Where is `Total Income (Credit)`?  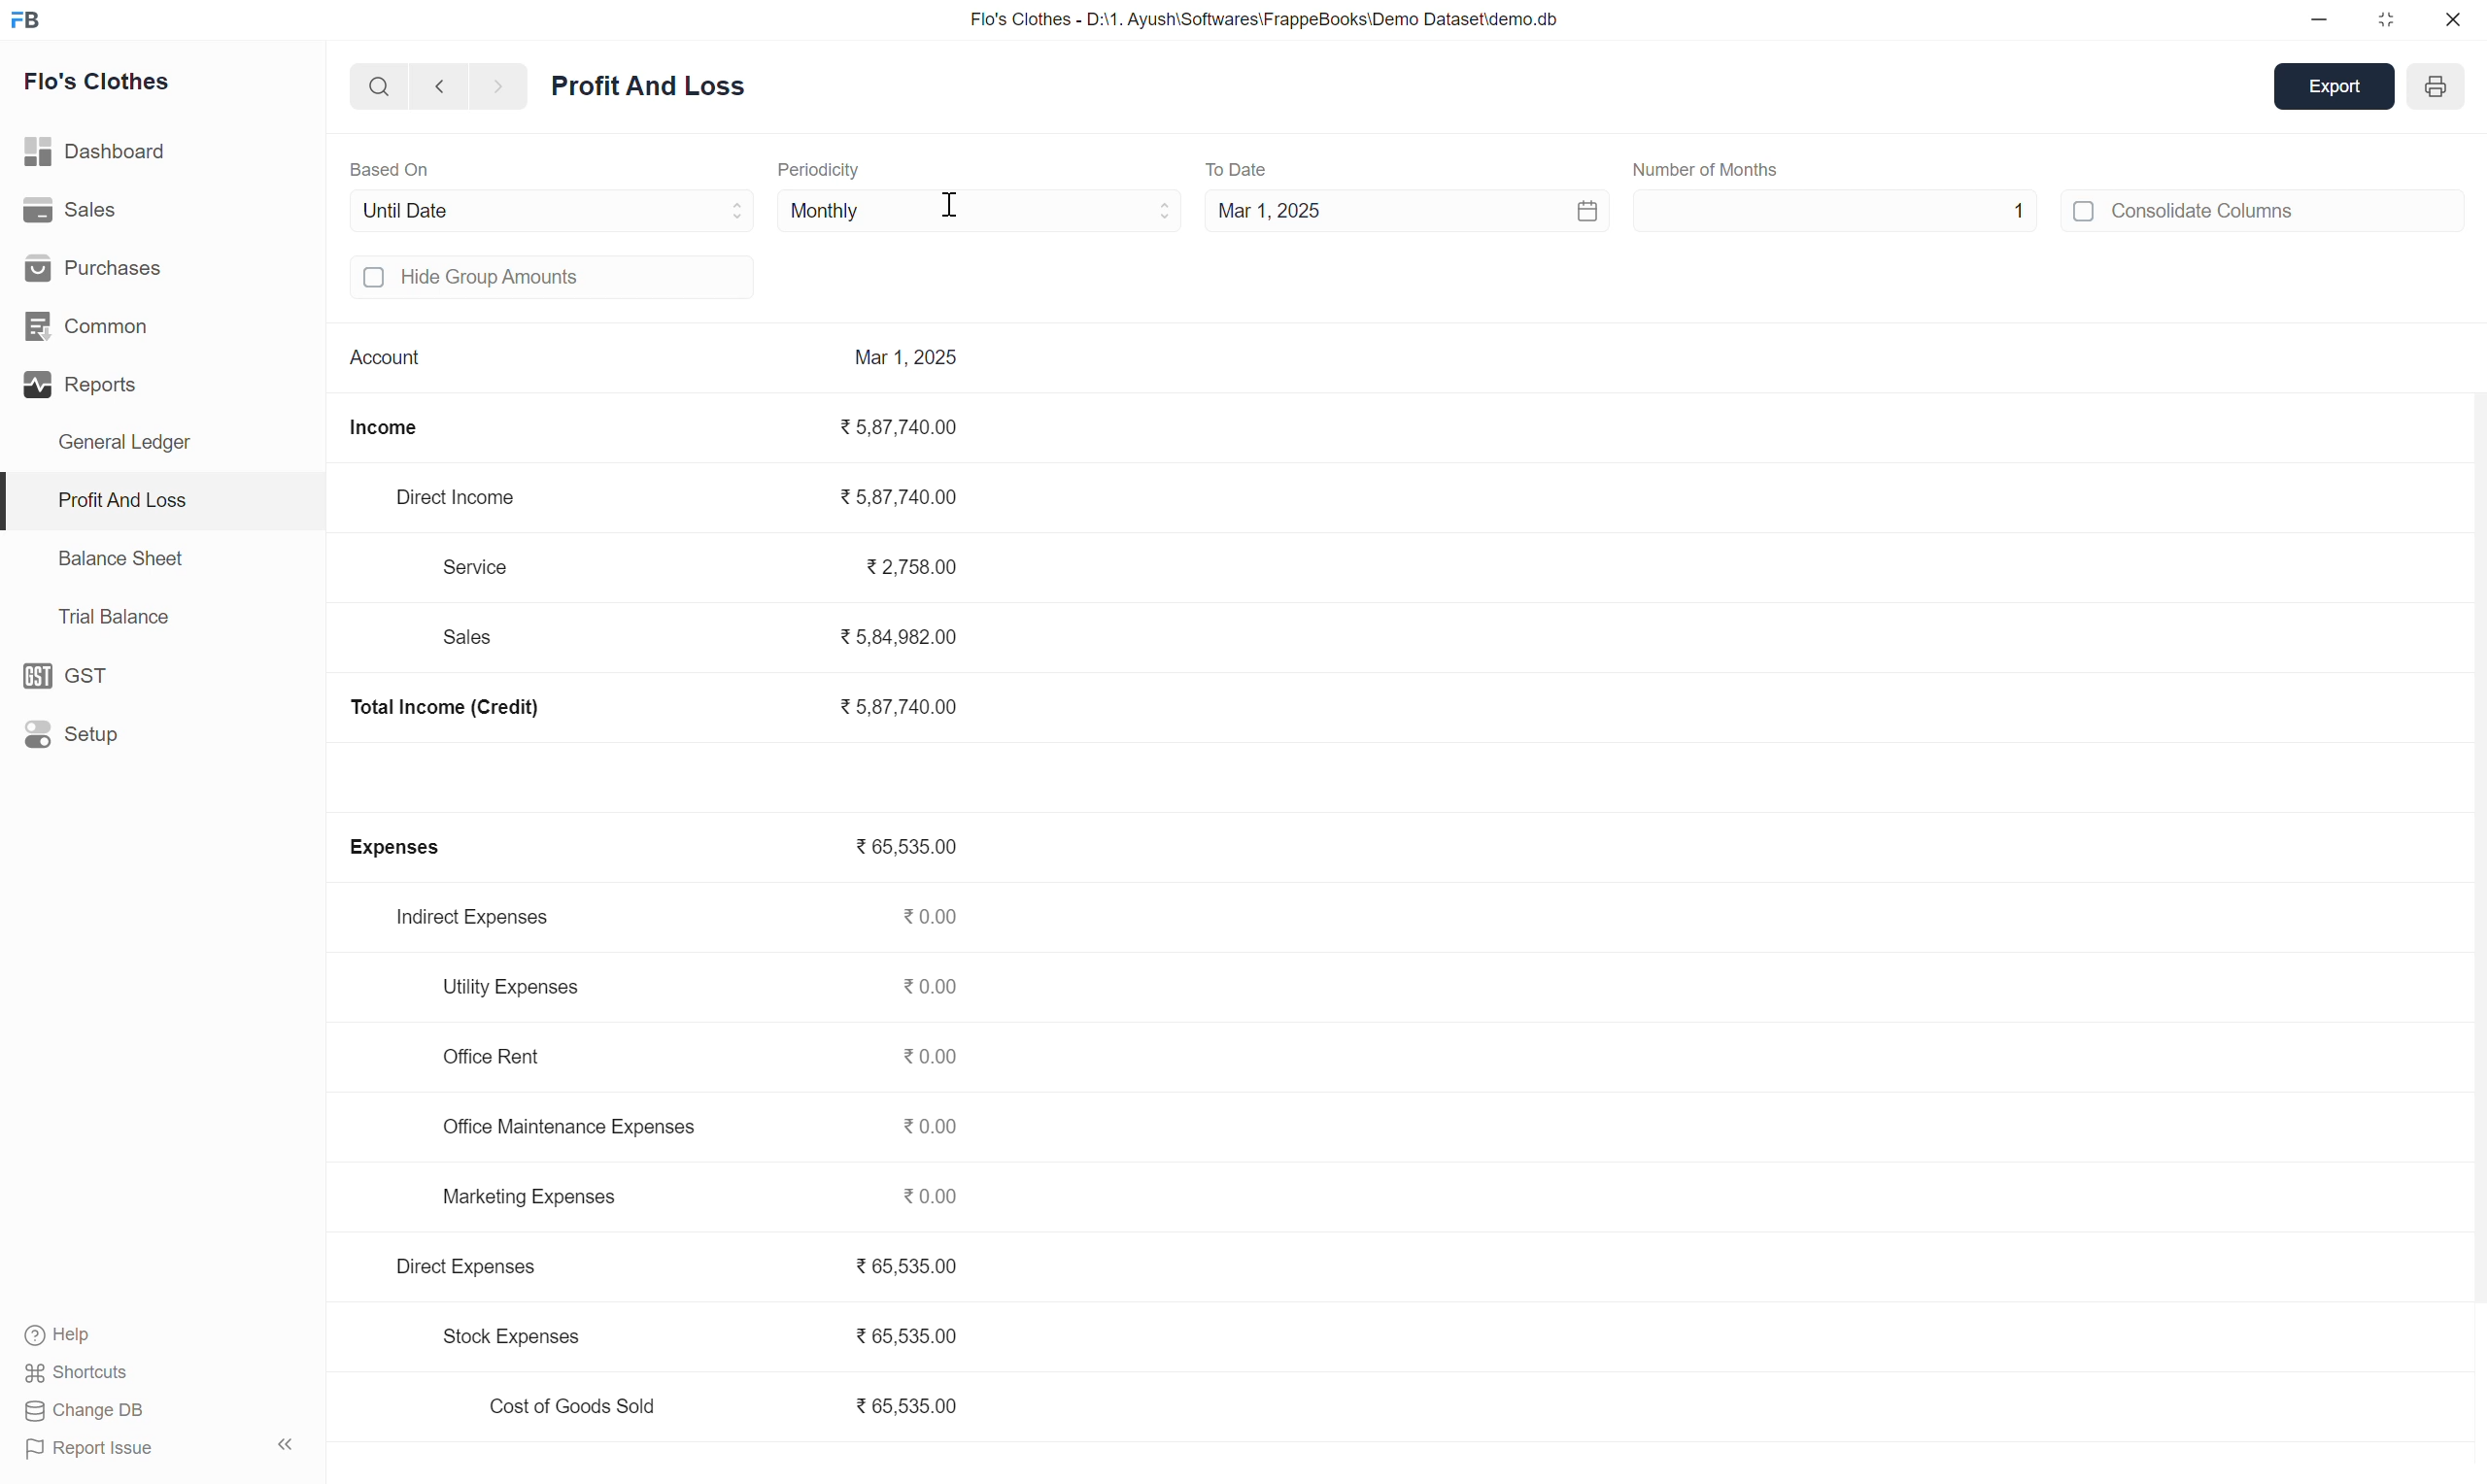
Total Income (Credit) is located at coordinates (471, 711).